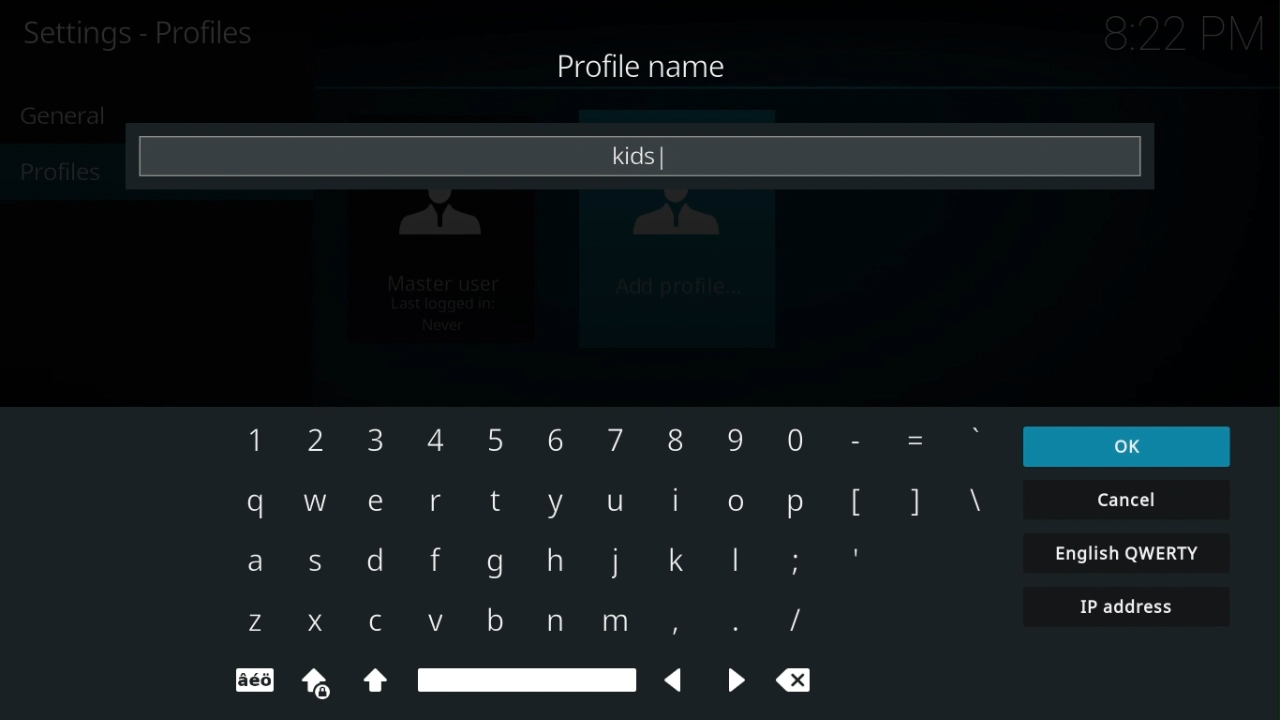 This screenshot has height=720, width=1280. I want to click on english QWERTY, so click(1128, 552).